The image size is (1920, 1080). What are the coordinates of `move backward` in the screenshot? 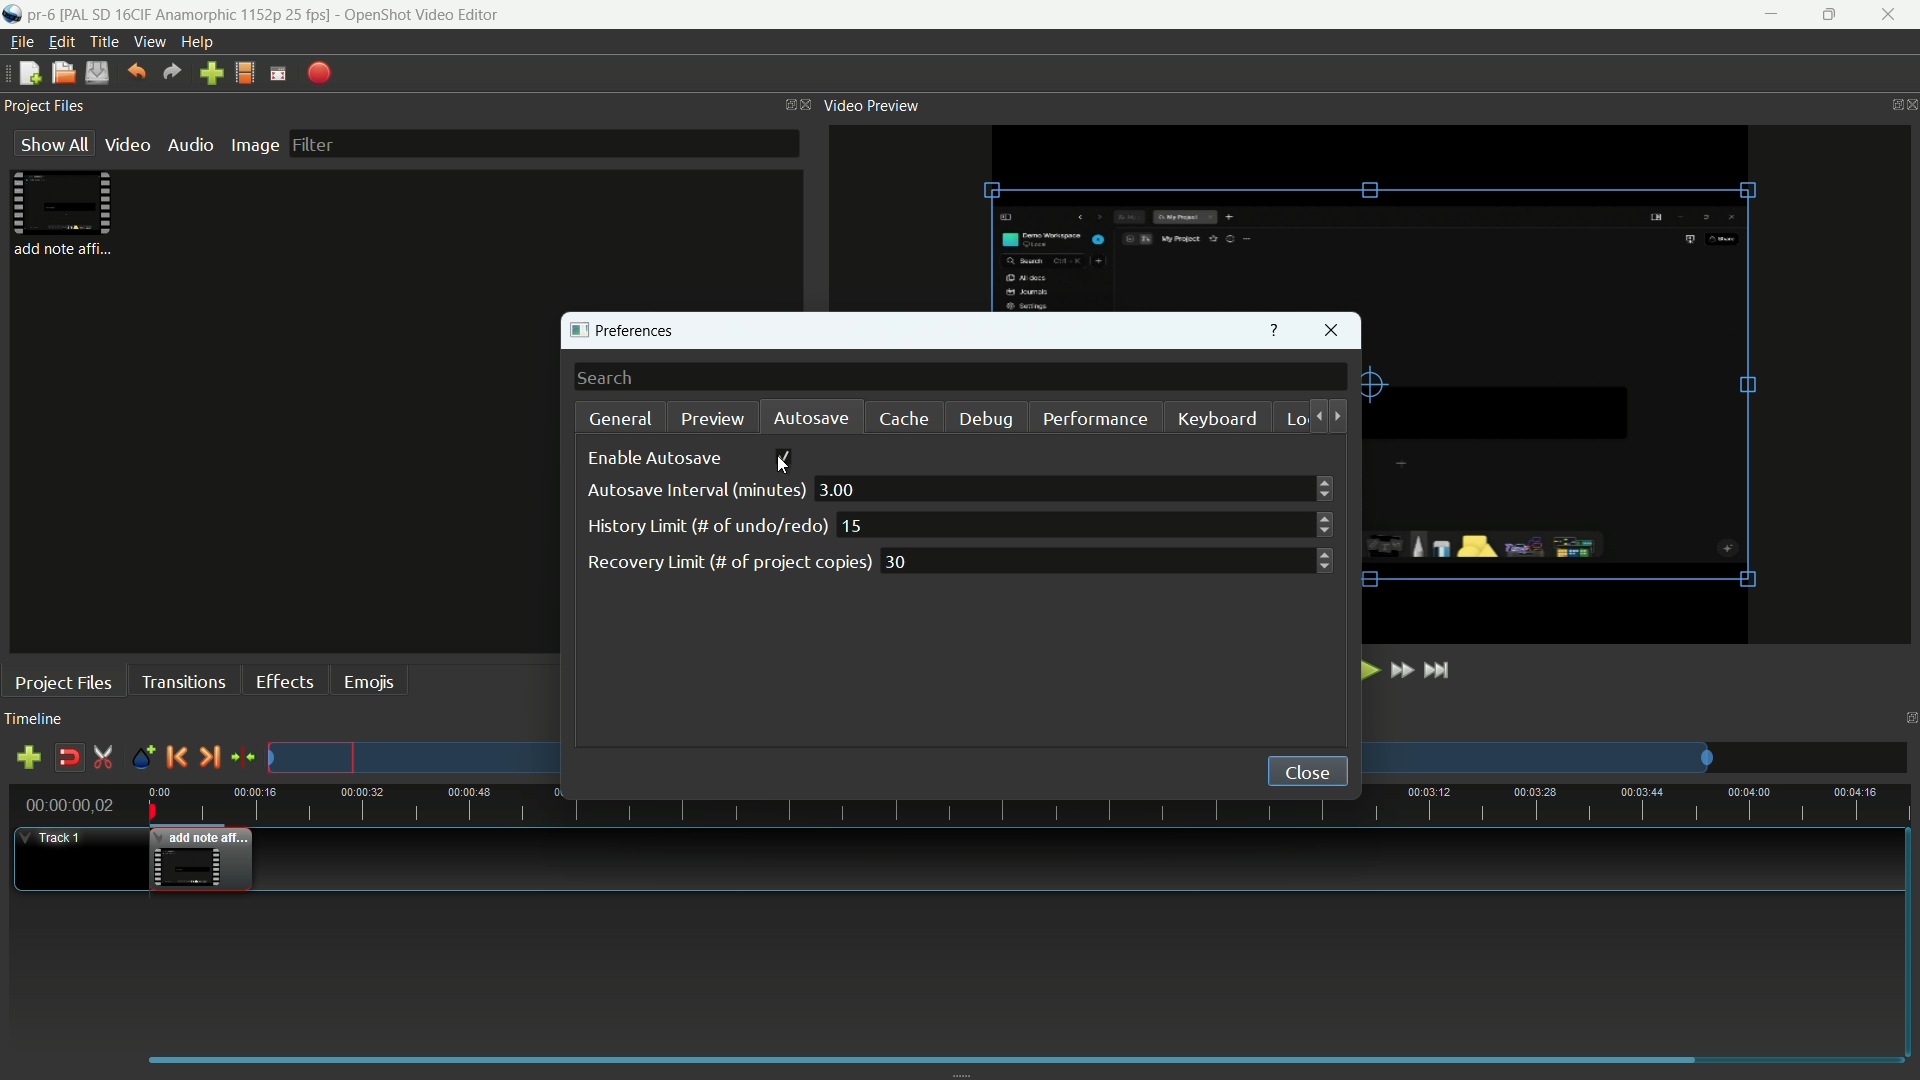 It's located at (1314, 416).